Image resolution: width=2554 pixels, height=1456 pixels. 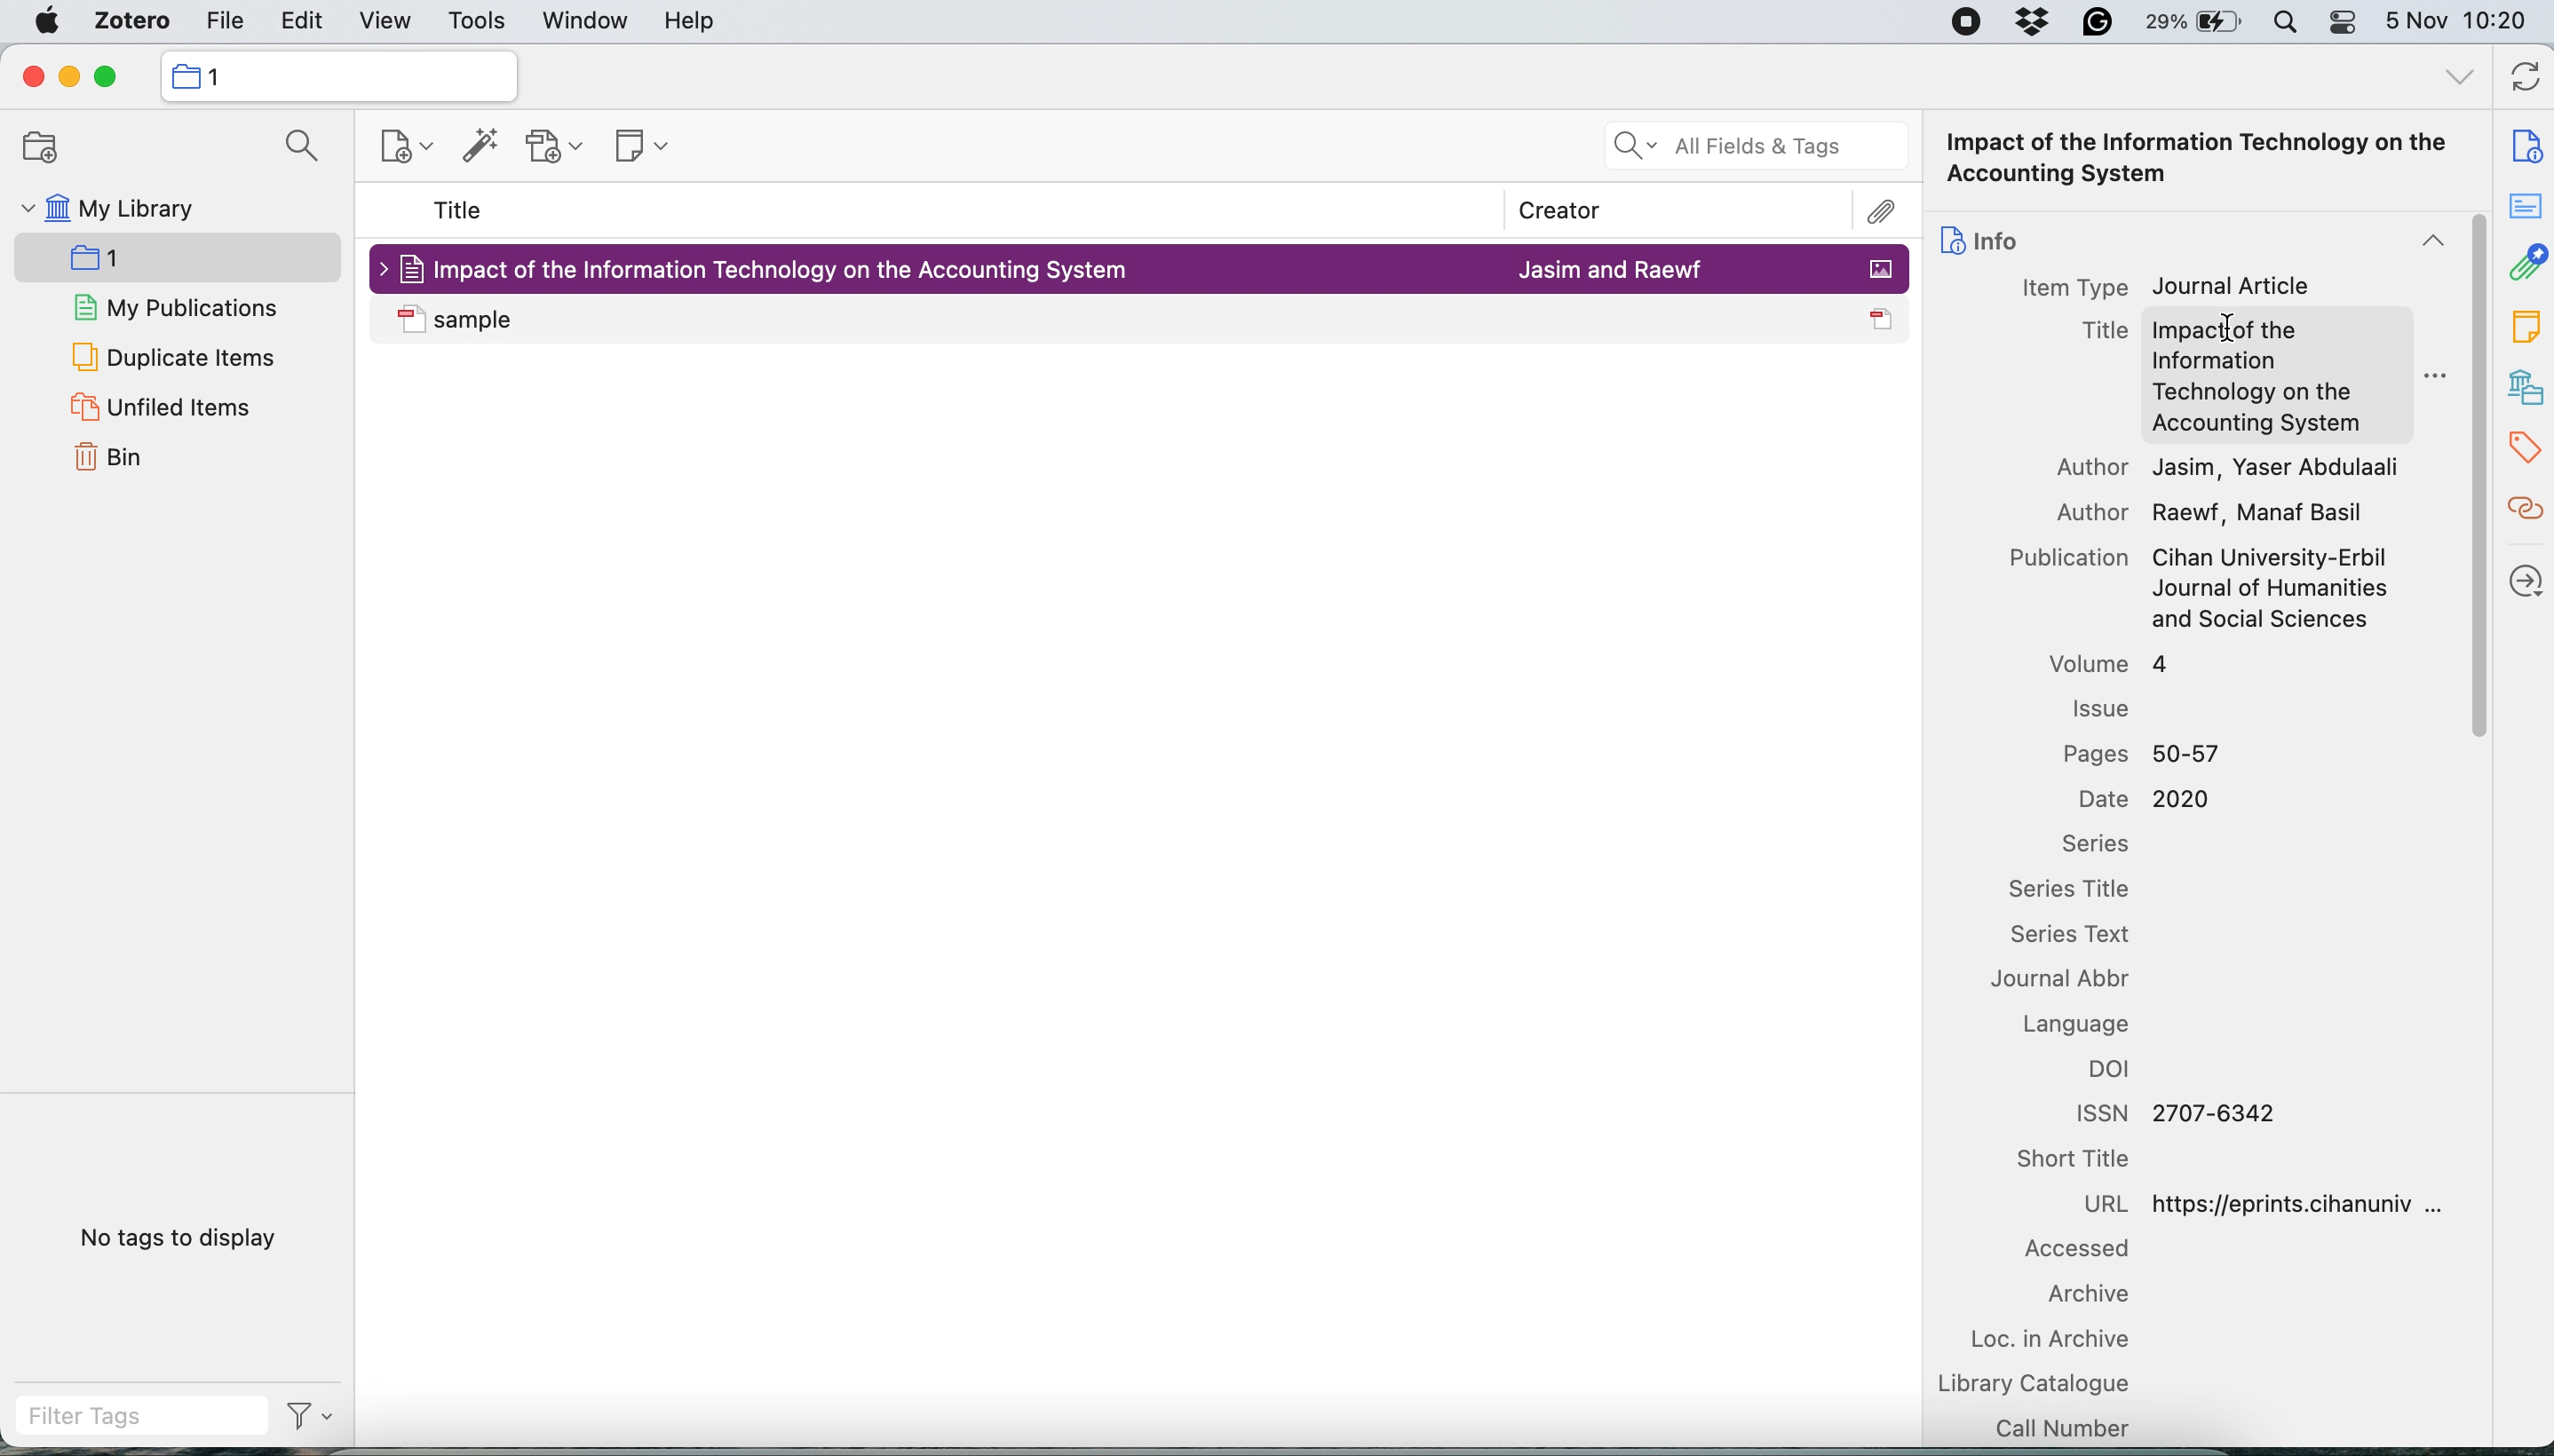 What do you see at coordinates (2524, 81) in the screenshot?
I see `refresh` at bounding box center [2524, 81].